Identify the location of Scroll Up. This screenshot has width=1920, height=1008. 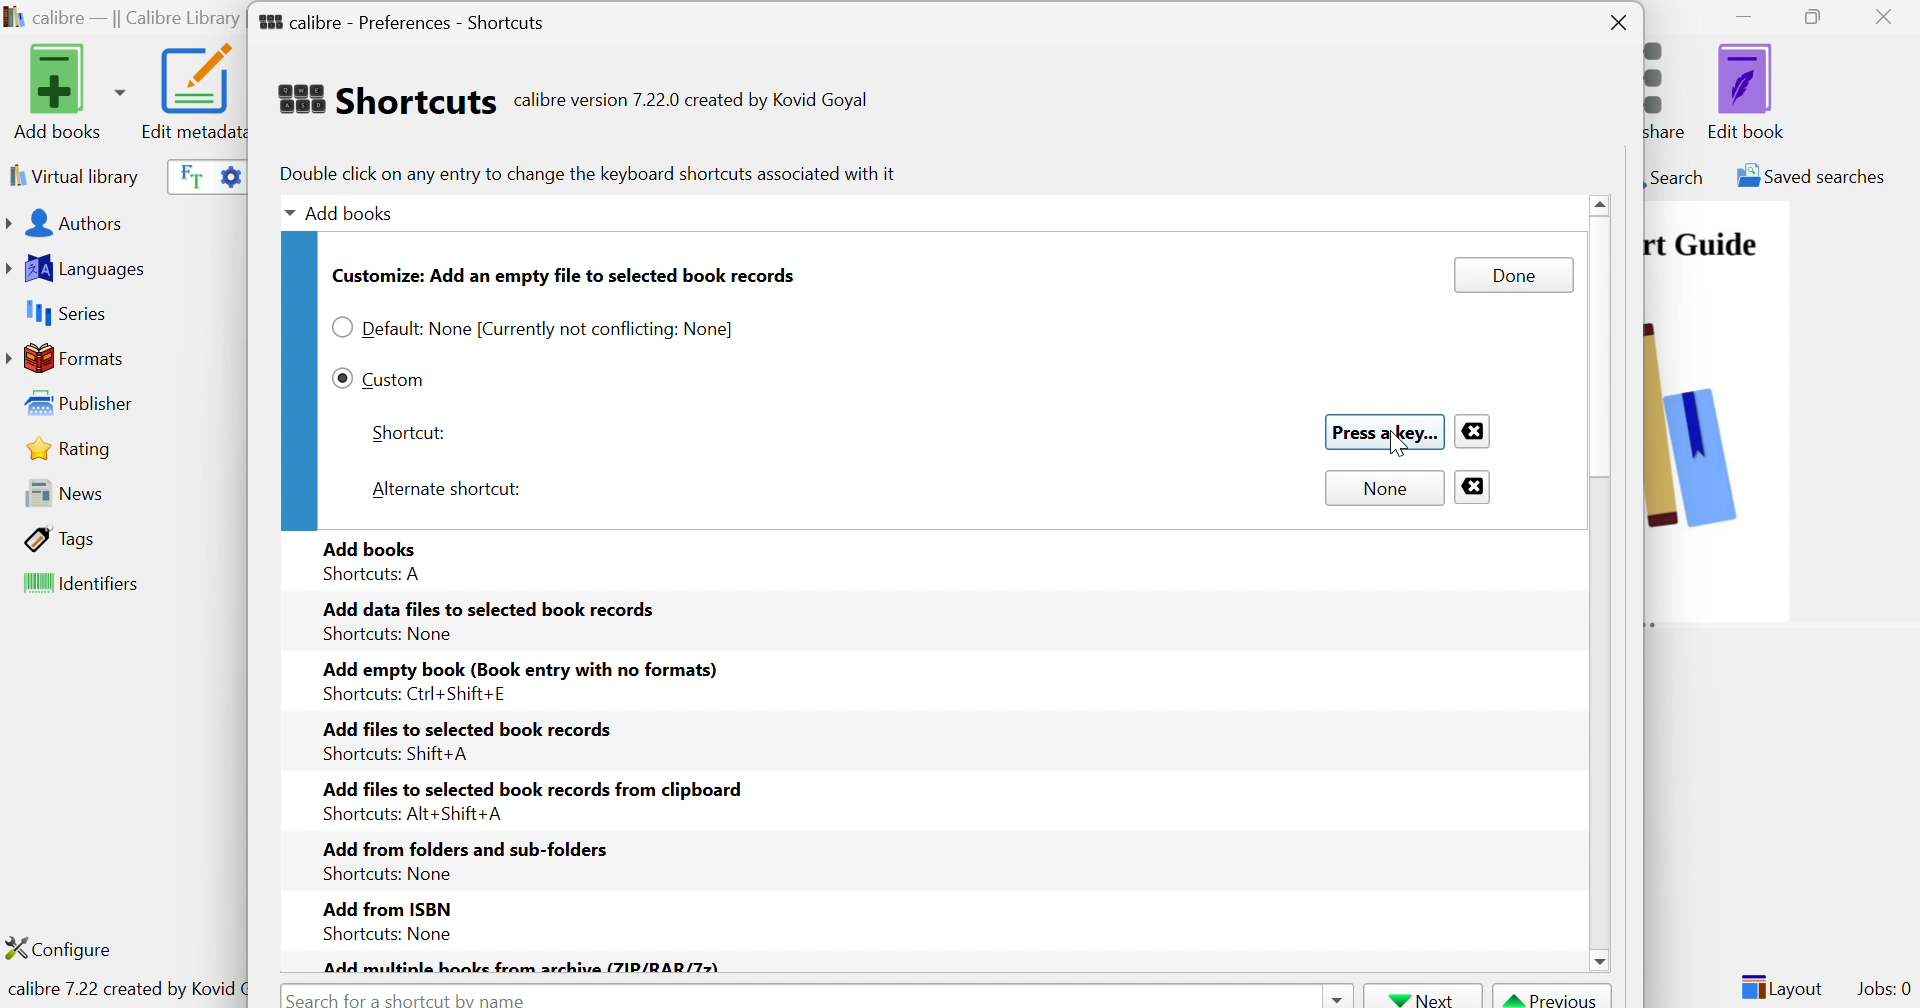
(1603, 203).